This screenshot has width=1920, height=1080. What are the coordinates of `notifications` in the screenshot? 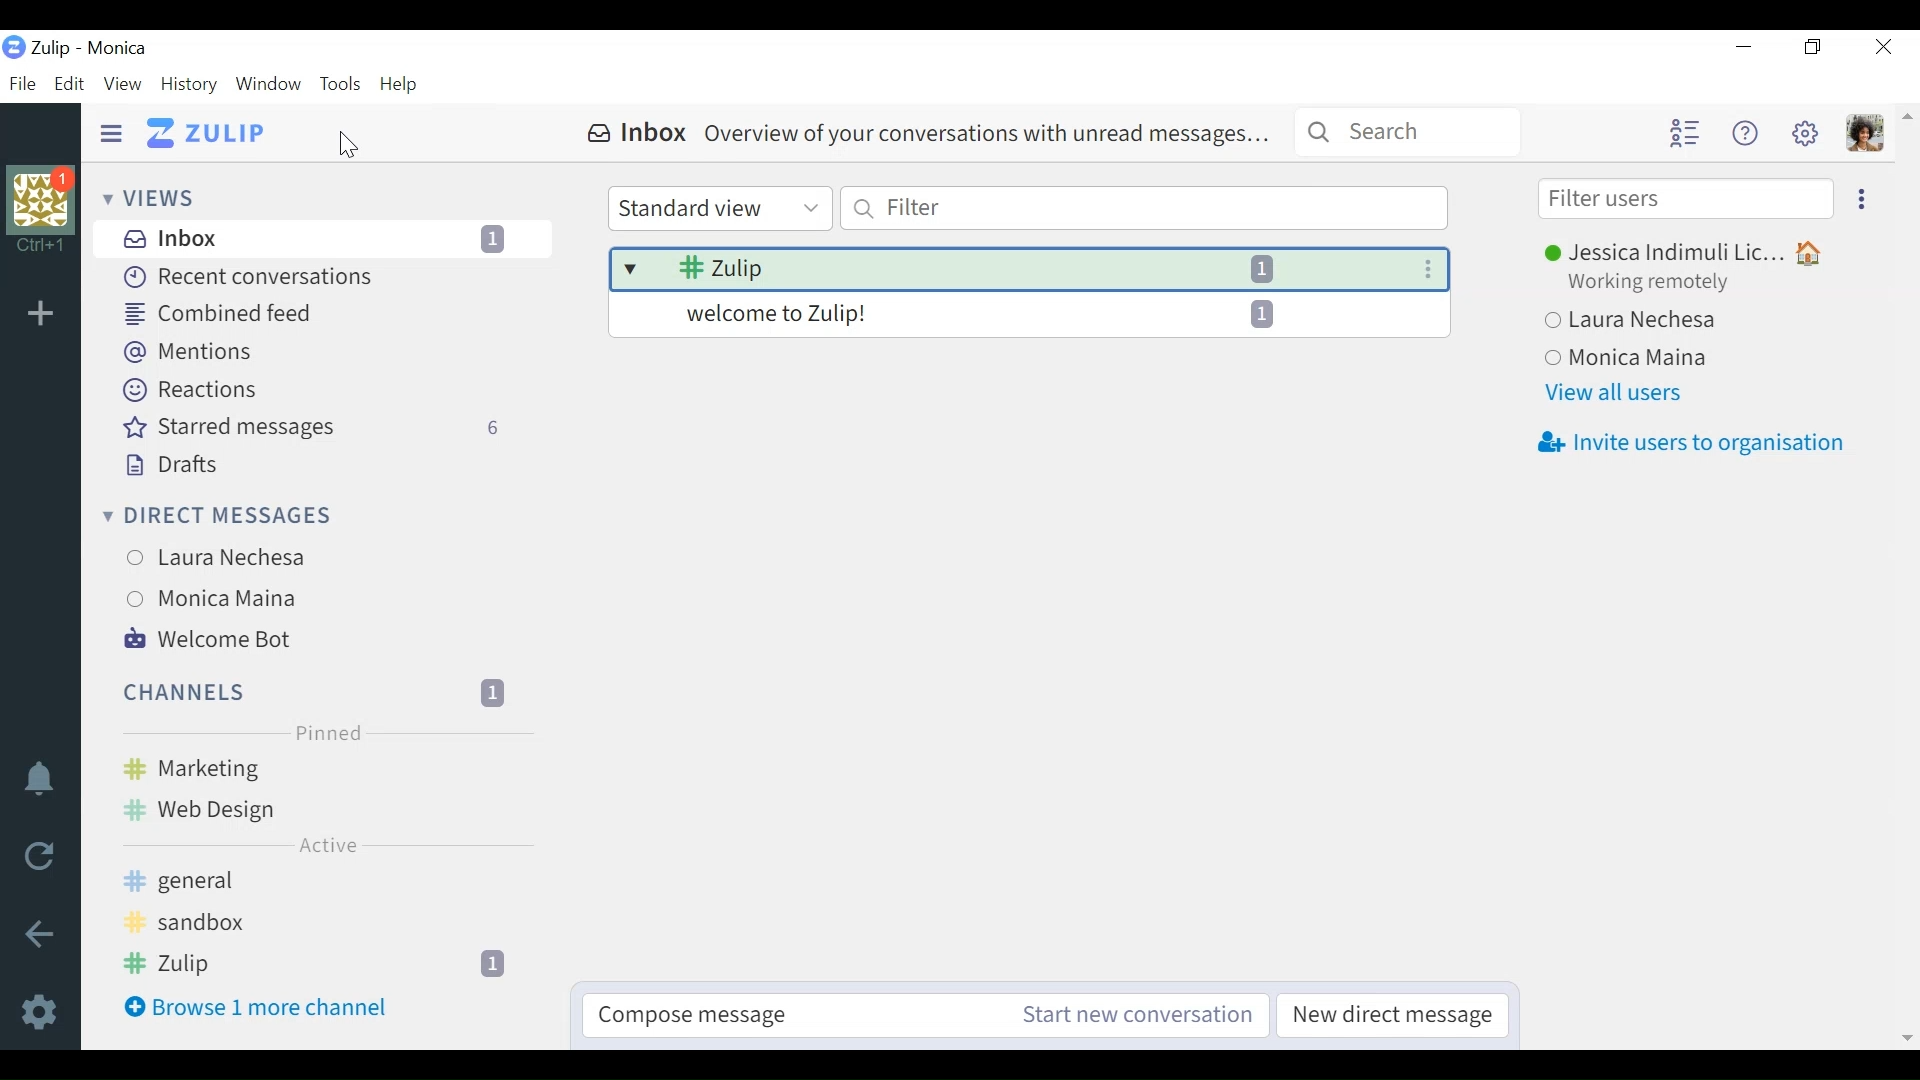 It's located at (41, 781).